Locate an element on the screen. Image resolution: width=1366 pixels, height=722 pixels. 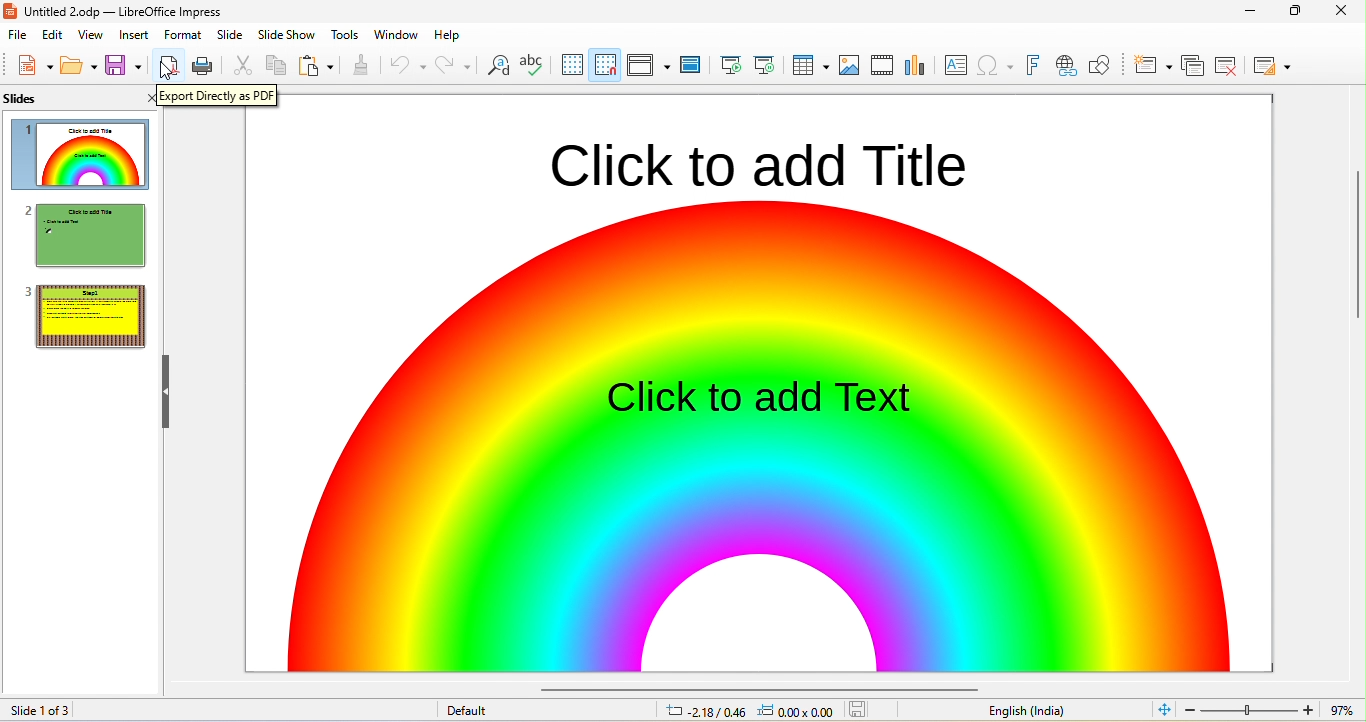
table is located at coordinates (808, 65).